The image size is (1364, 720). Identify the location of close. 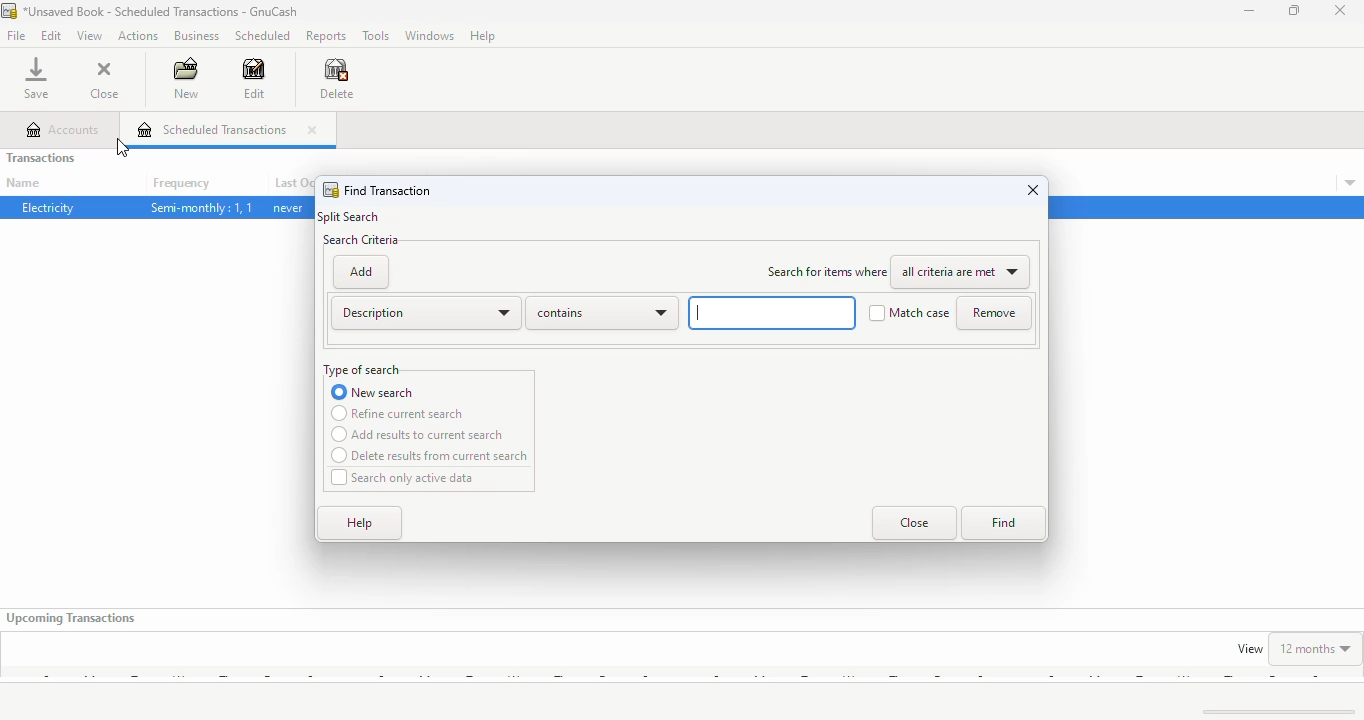
(1341, 10).